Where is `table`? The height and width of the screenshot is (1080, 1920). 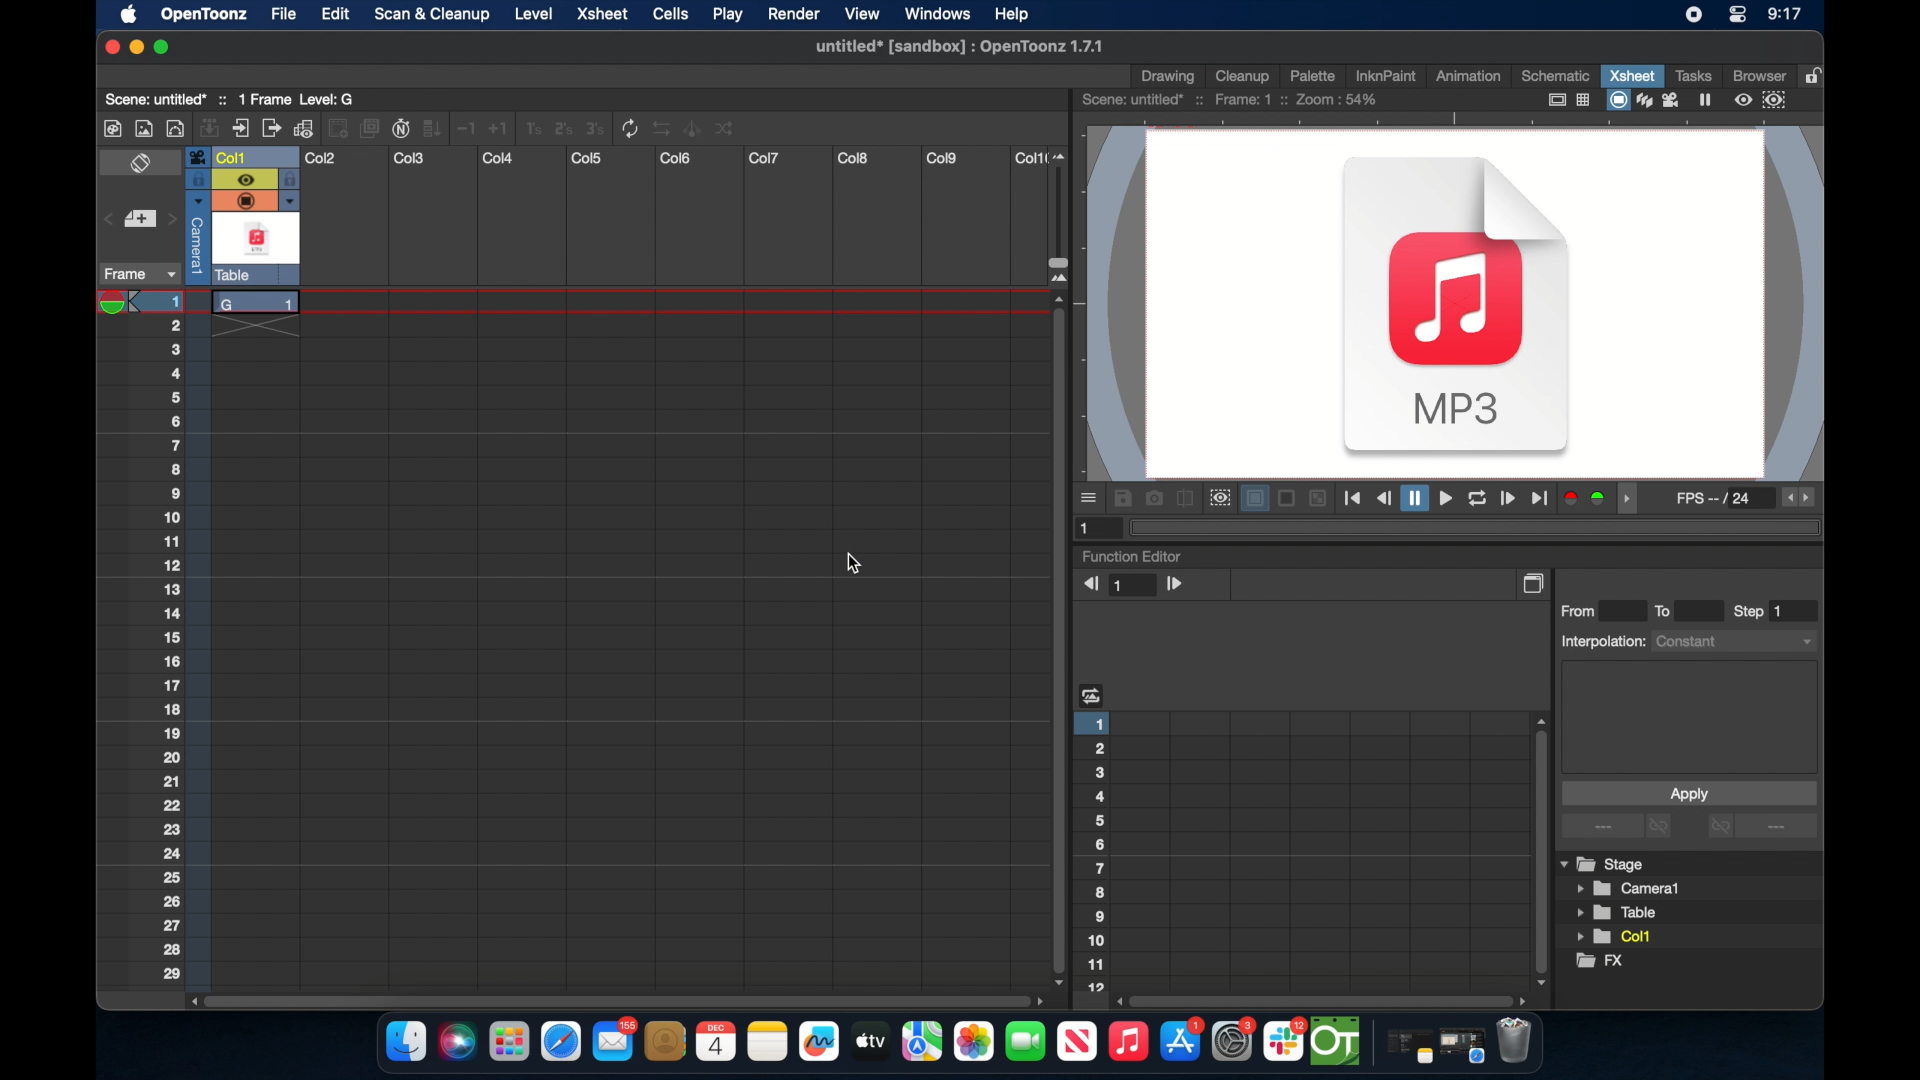
table is located at coordinates (1618, 914).